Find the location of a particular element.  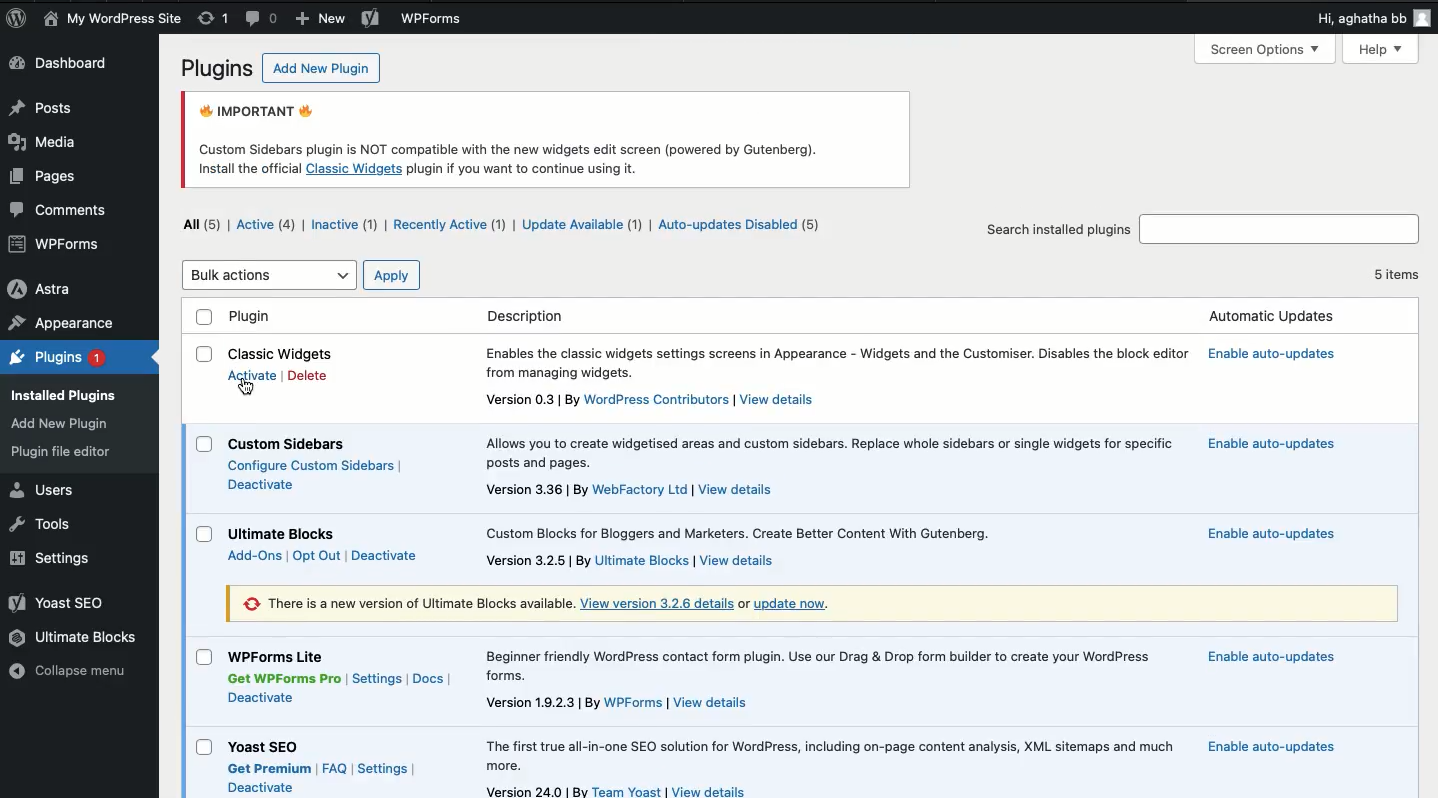

Automatic updates is located at coordinates (1275, 442).